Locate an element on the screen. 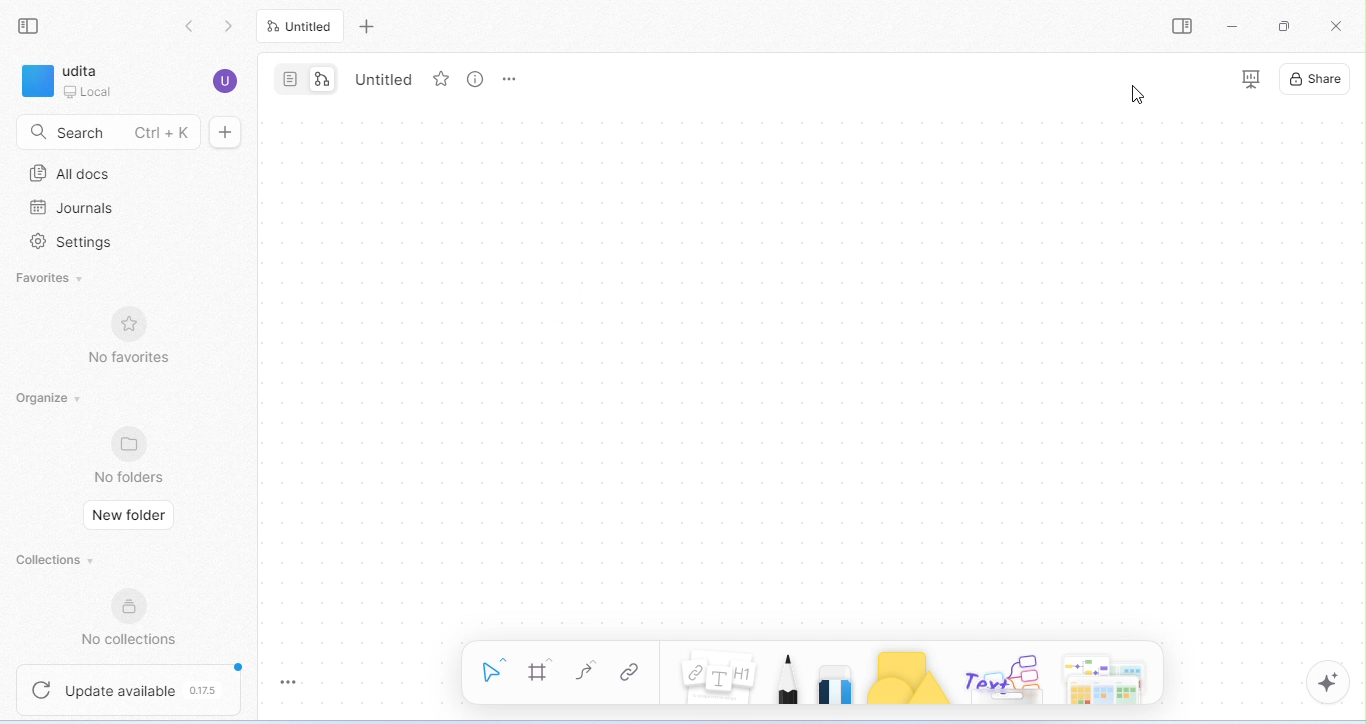  arrows and more is located at coordinates (1103, 676).